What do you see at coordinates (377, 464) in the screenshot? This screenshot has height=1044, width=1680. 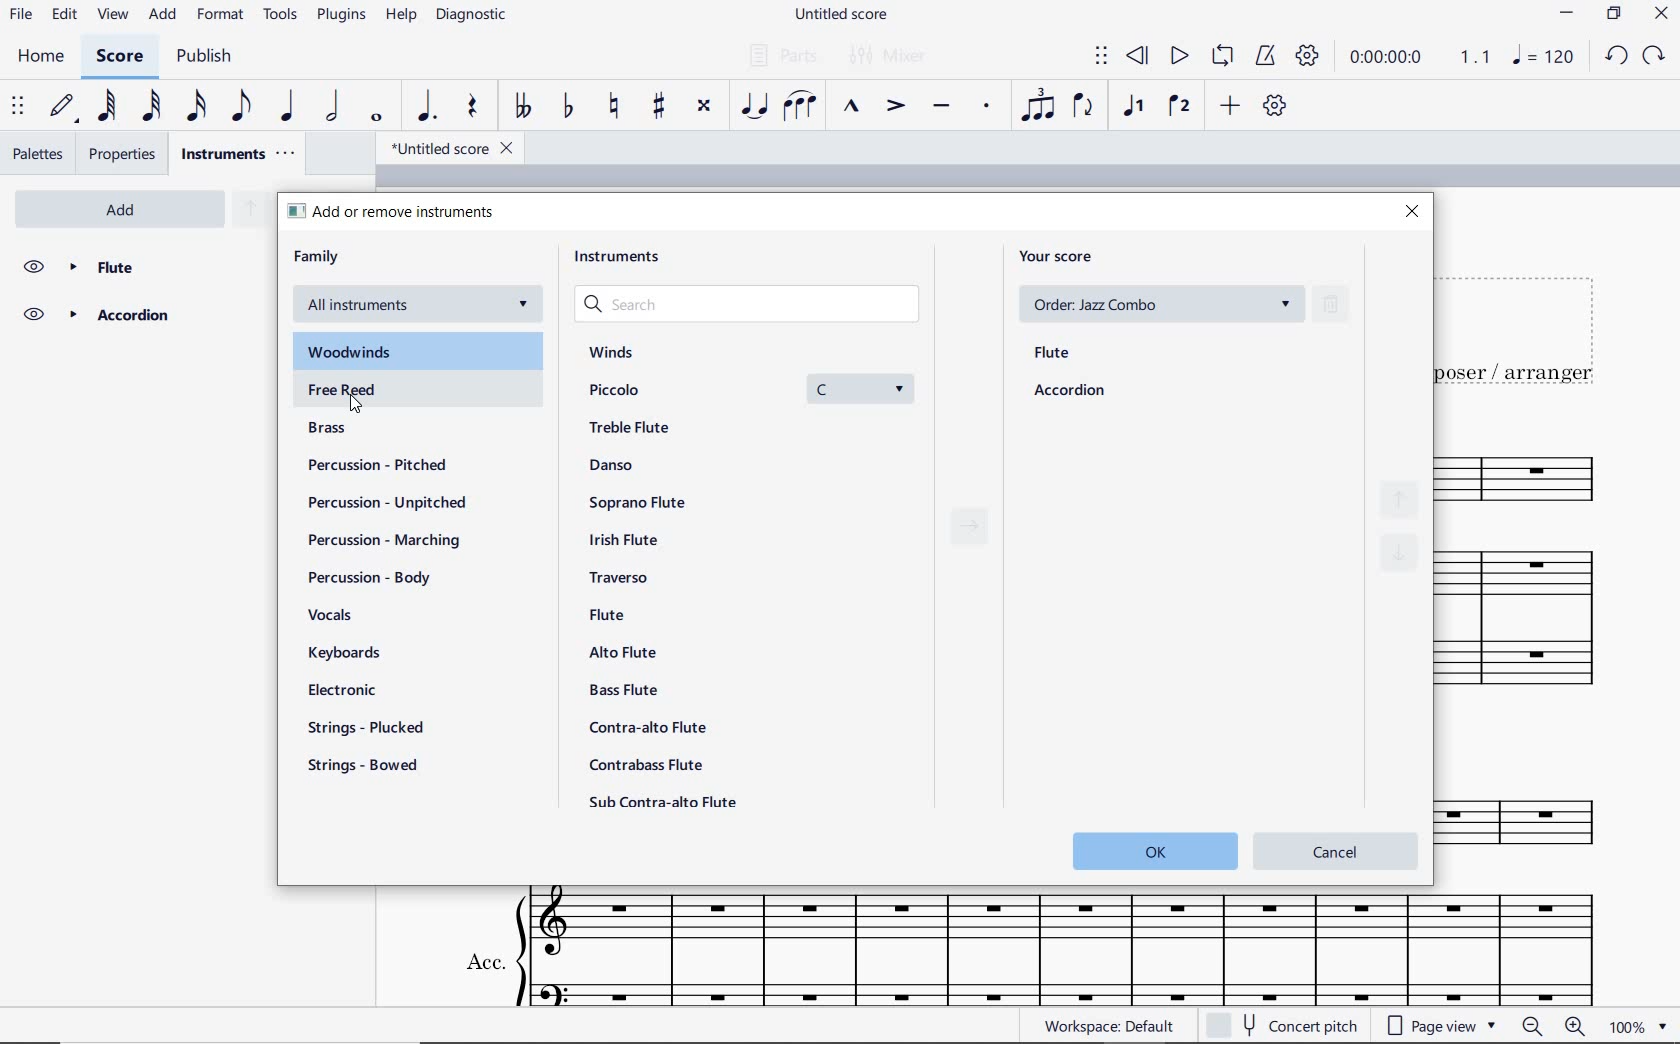 I see `percussion - pitched` at bounding box center [377, 464].